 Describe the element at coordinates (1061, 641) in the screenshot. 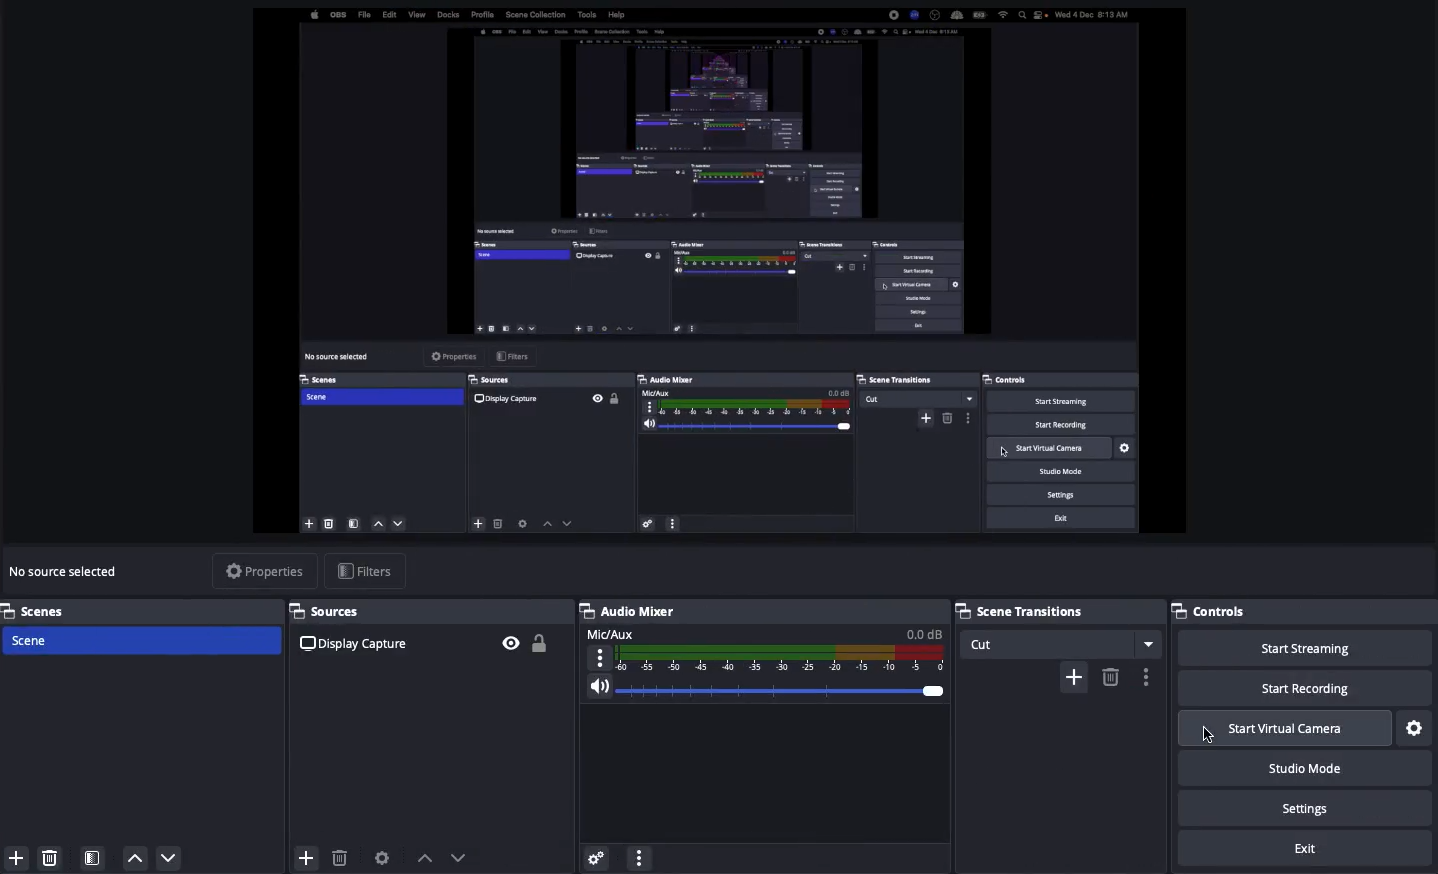

I see `Cut` at that location.